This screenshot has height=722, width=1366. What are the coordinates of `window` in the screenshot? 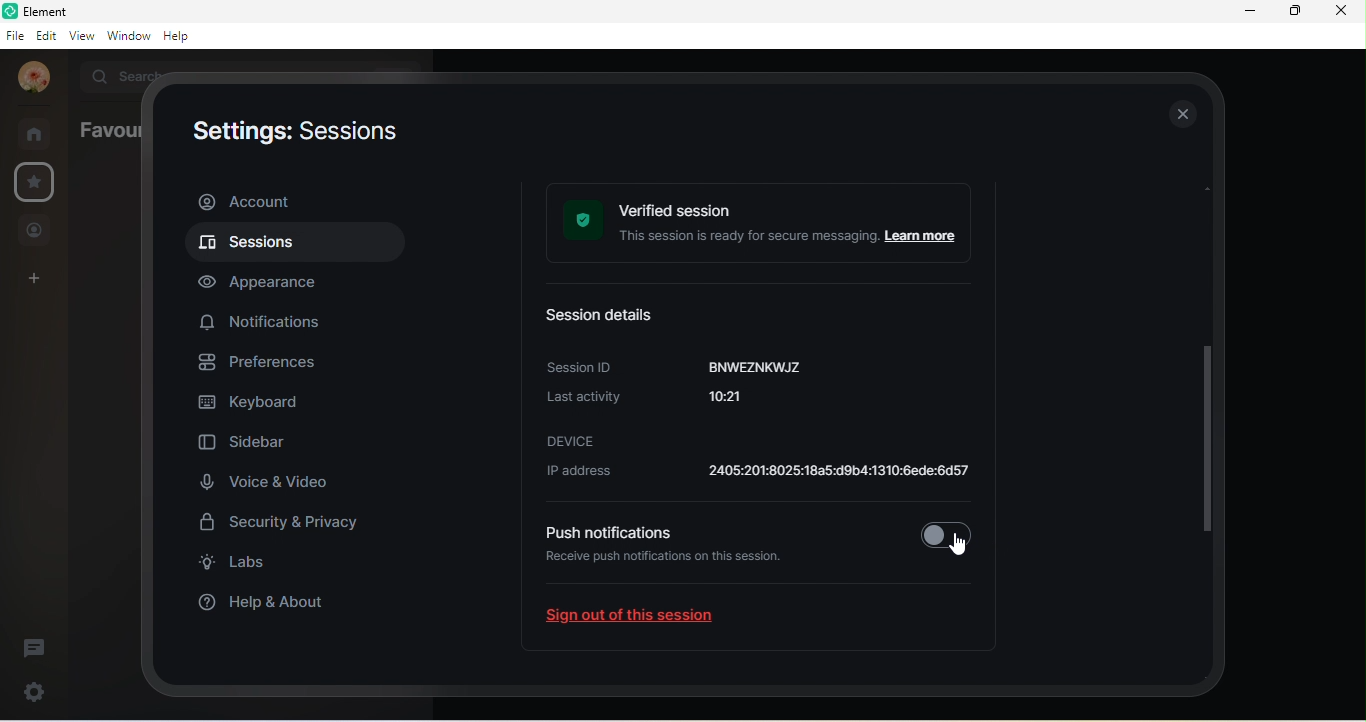 It's located at (128, 35).